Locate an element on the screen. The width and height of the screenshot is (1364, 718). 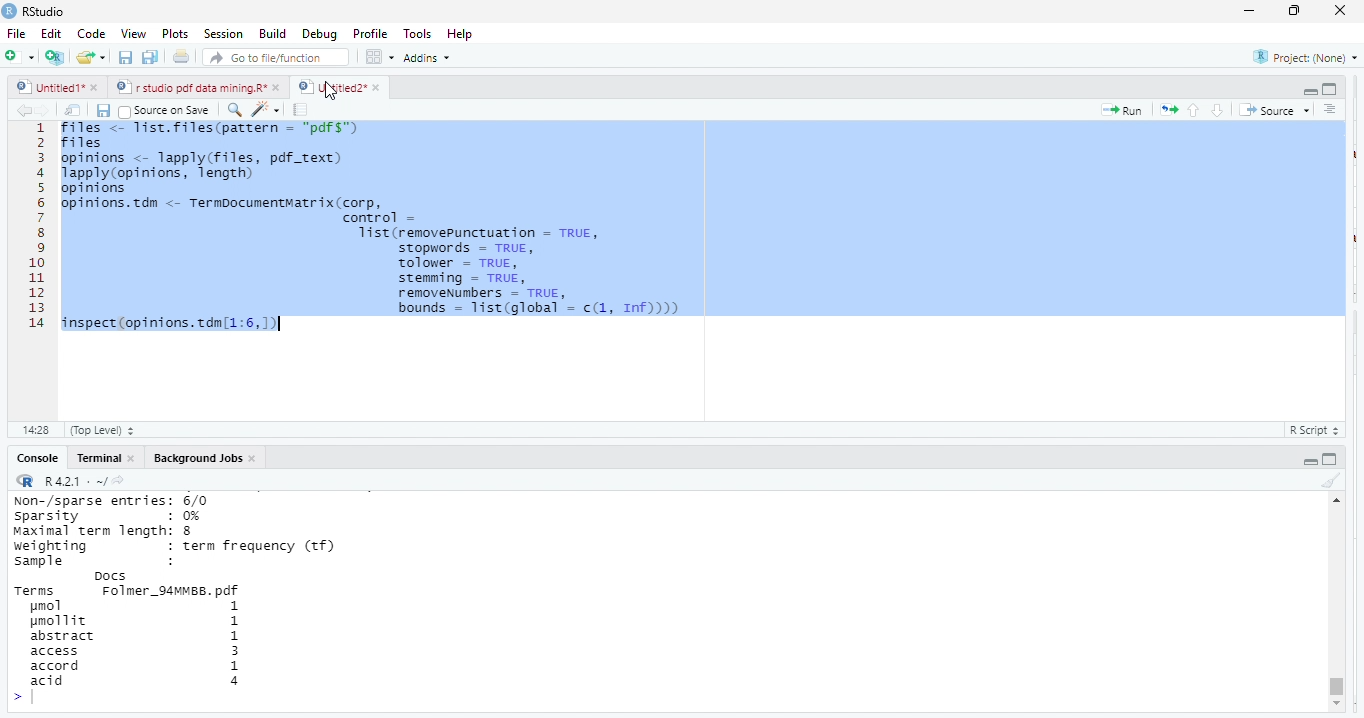
vertical scroll bar is located at coordinates (1335, 602).